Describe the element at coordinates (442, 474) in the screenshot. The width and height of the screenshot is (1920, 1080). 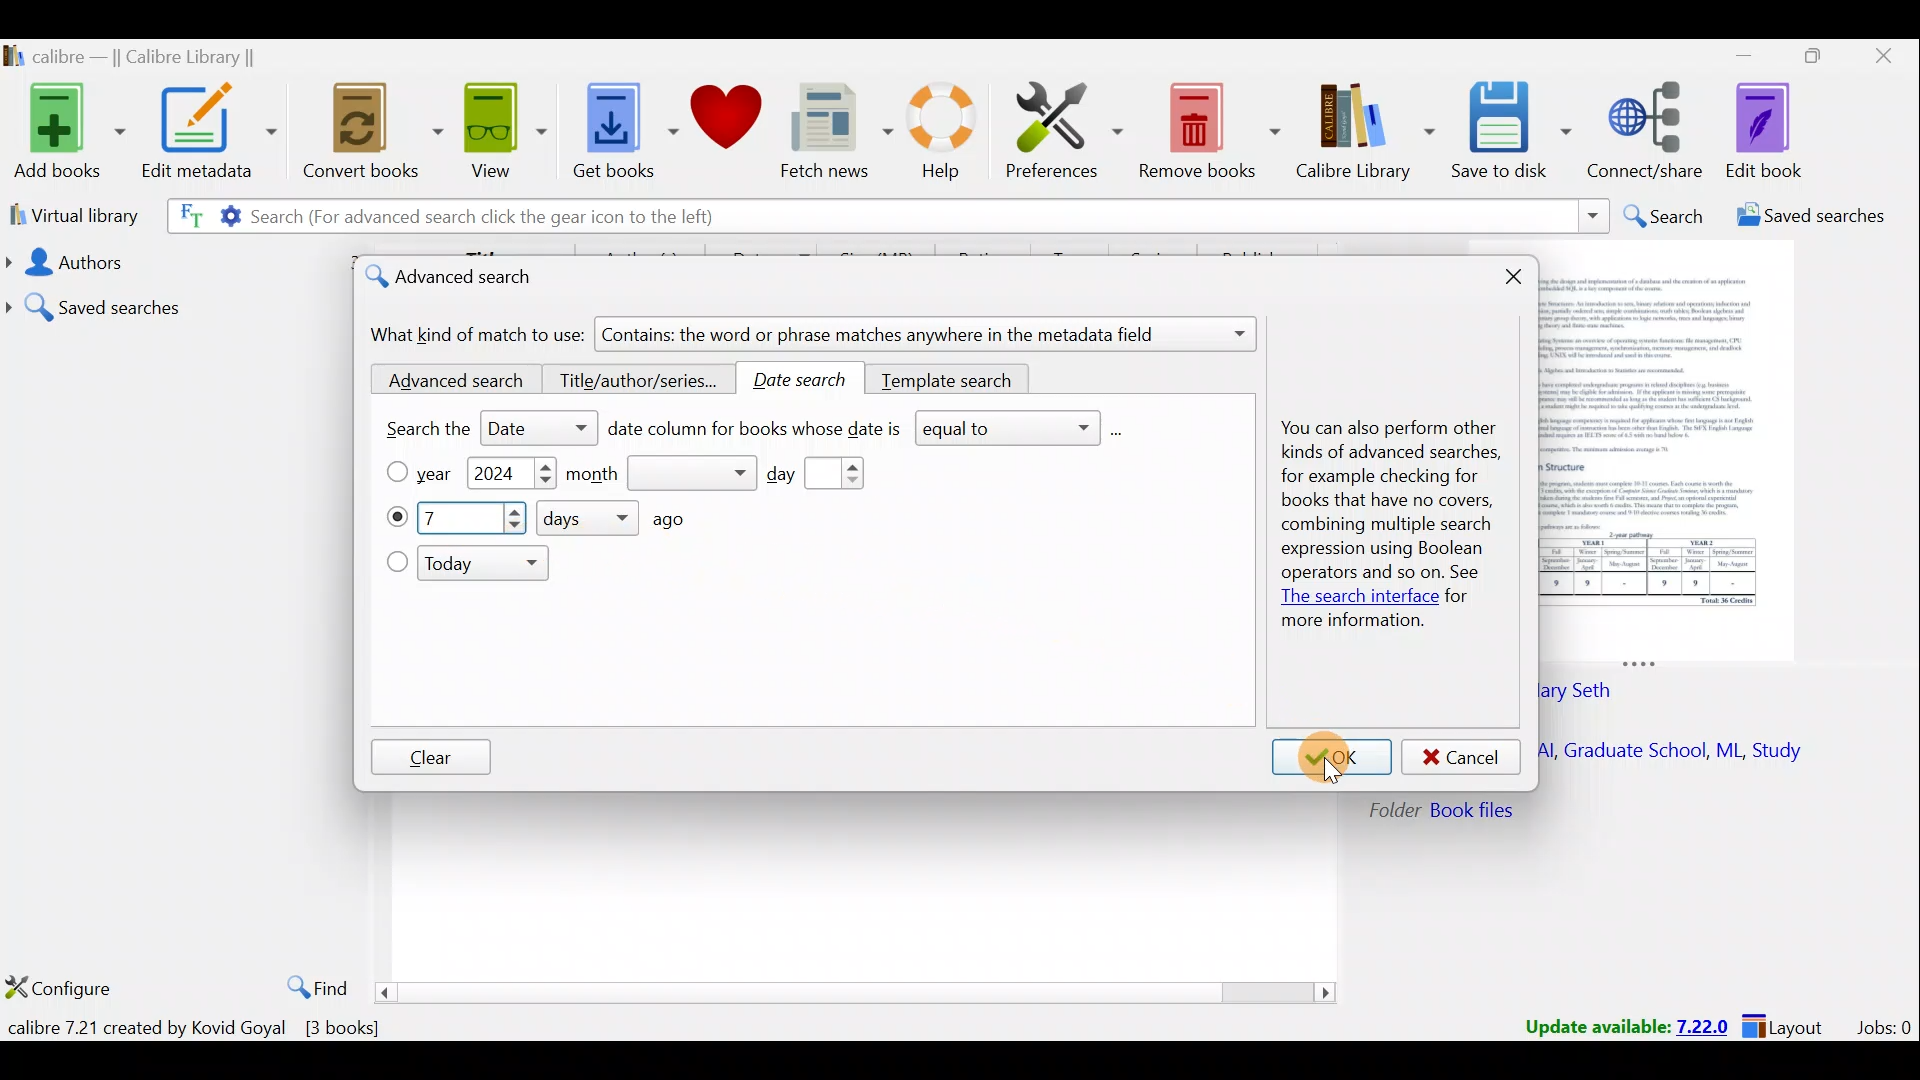
I see `Year` at that location.